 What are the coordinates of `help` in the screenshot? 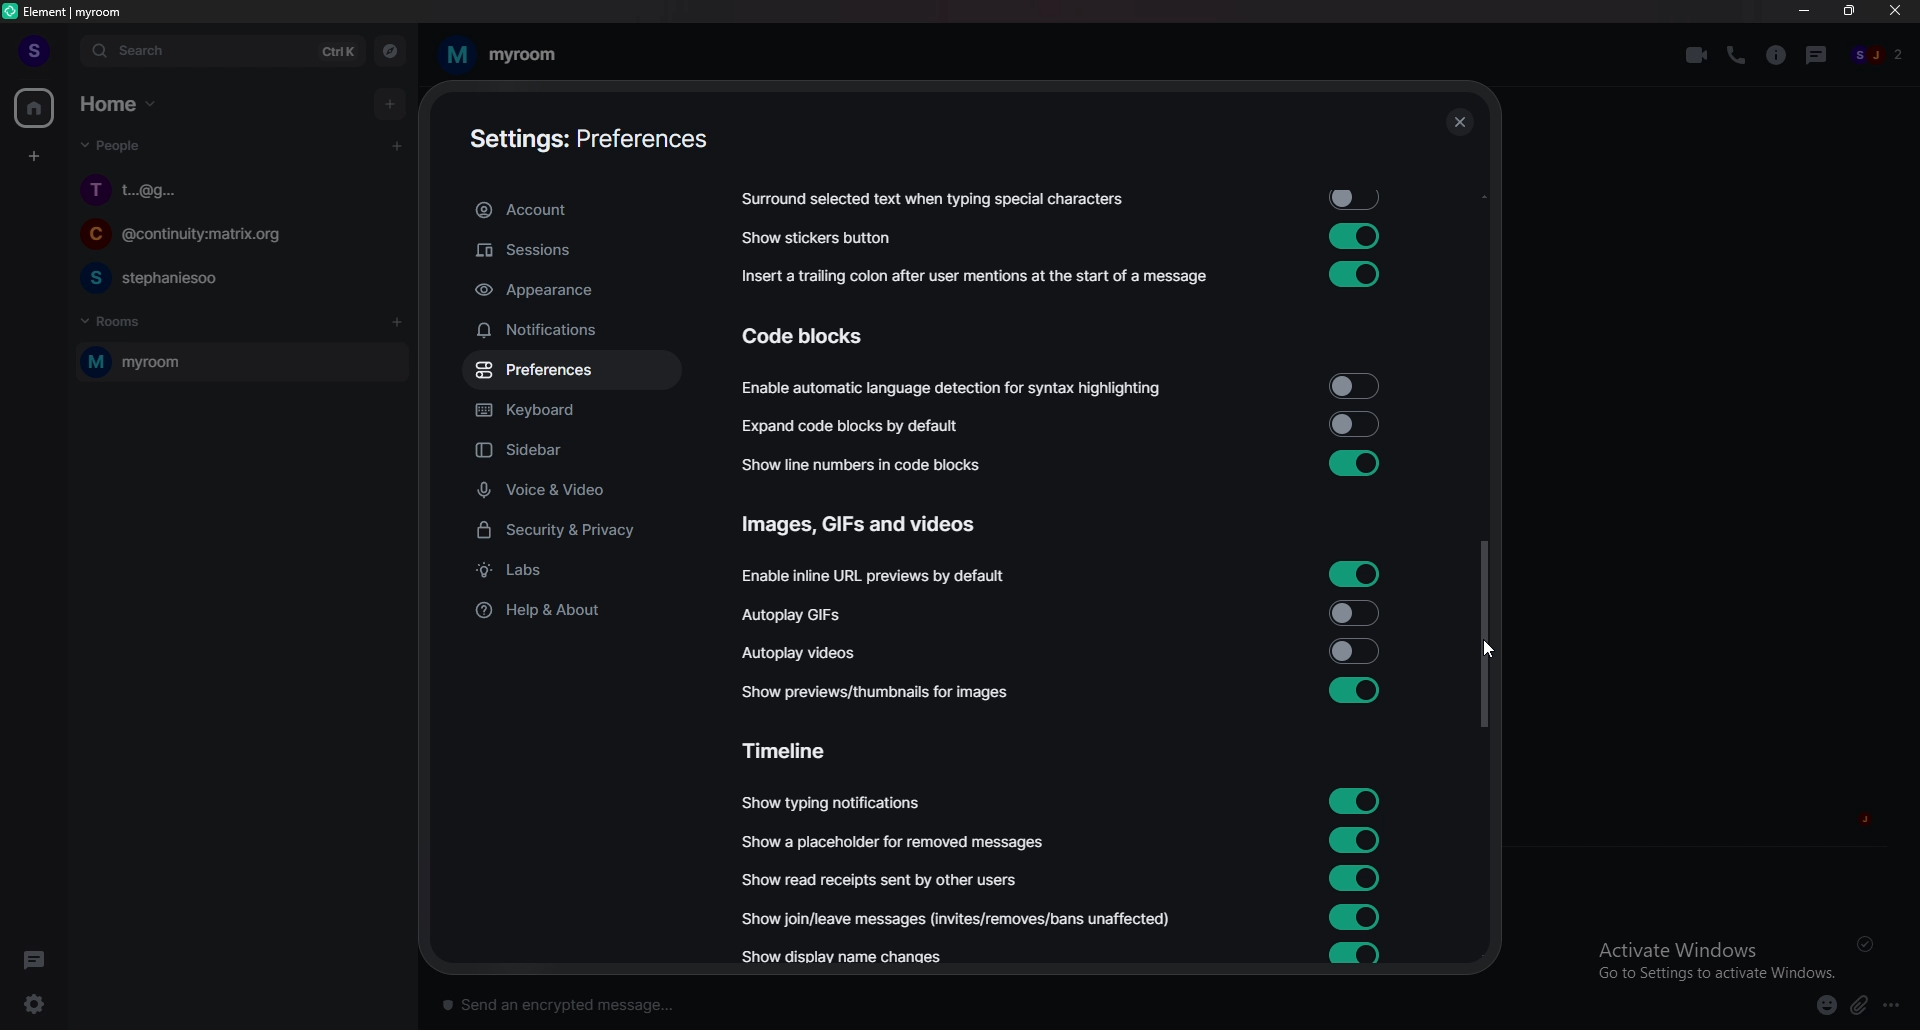 It's located at (570, 609).